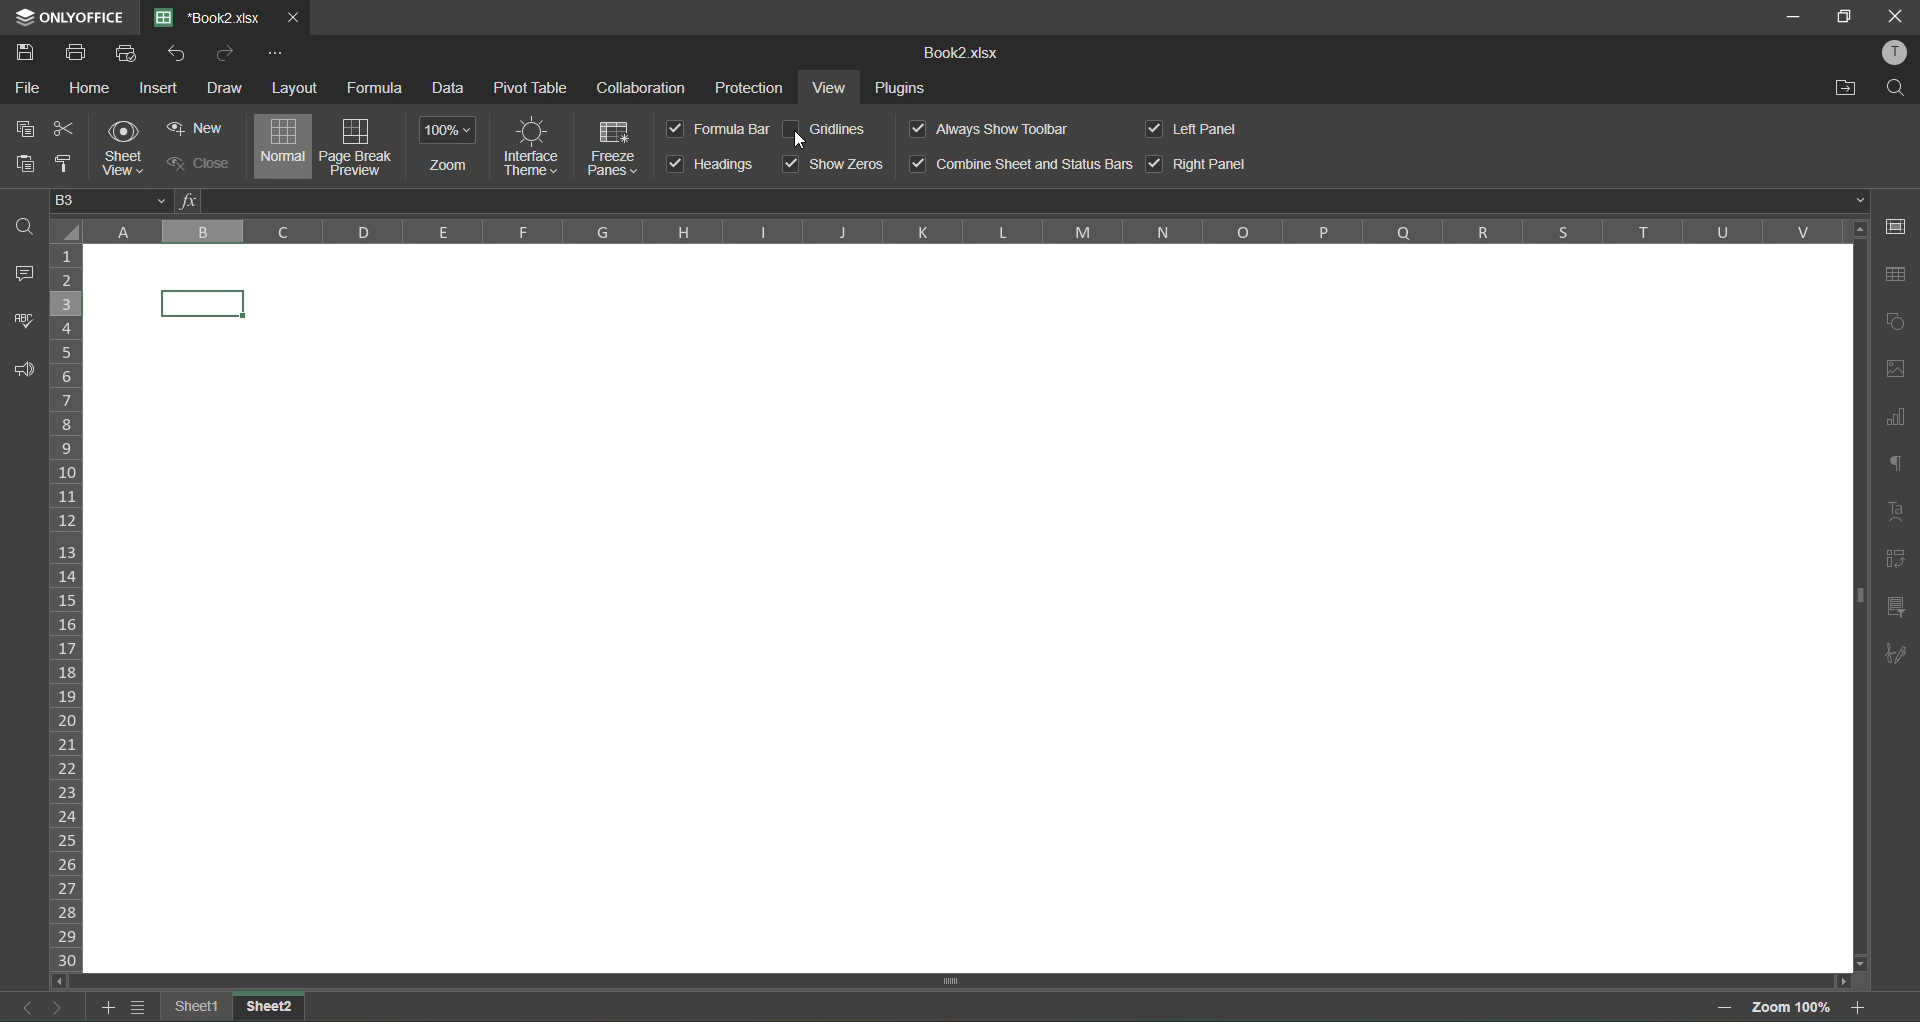  I want to click on next, so click(55, 1005).